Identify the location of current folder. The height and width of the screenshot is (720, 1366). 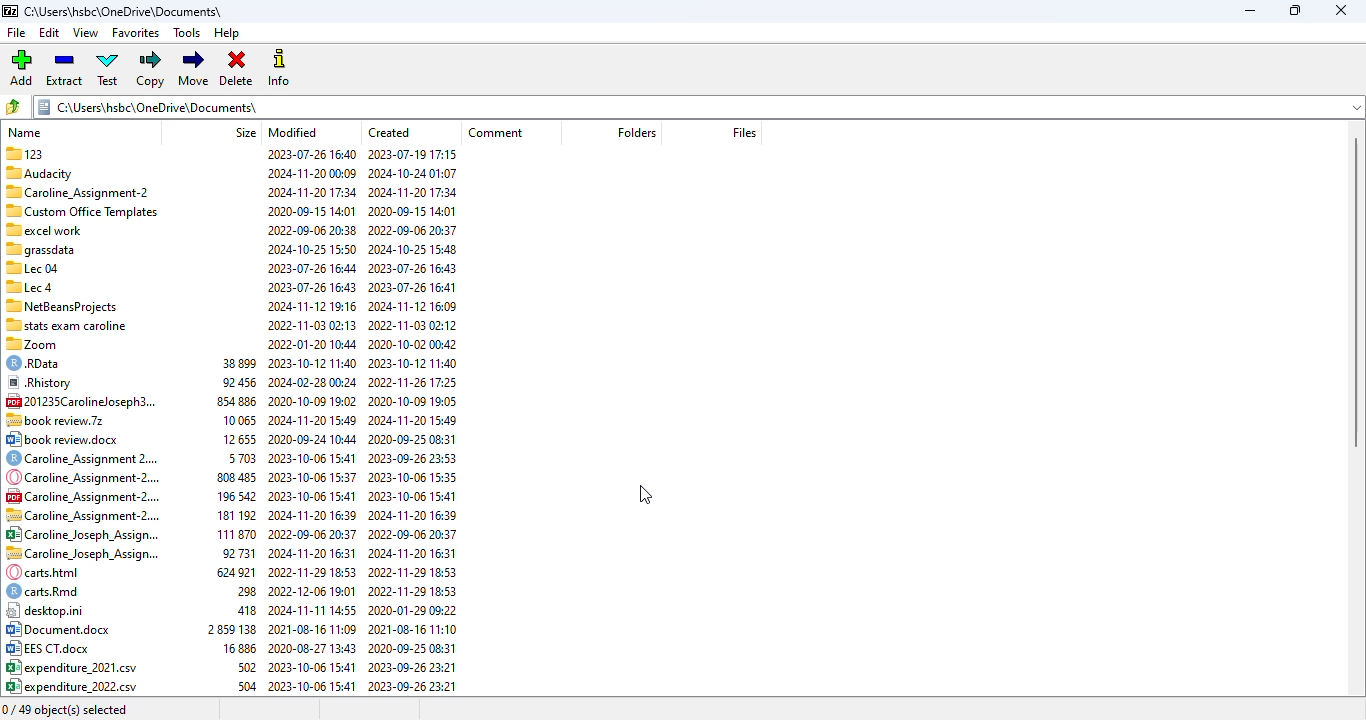
(698, 106).